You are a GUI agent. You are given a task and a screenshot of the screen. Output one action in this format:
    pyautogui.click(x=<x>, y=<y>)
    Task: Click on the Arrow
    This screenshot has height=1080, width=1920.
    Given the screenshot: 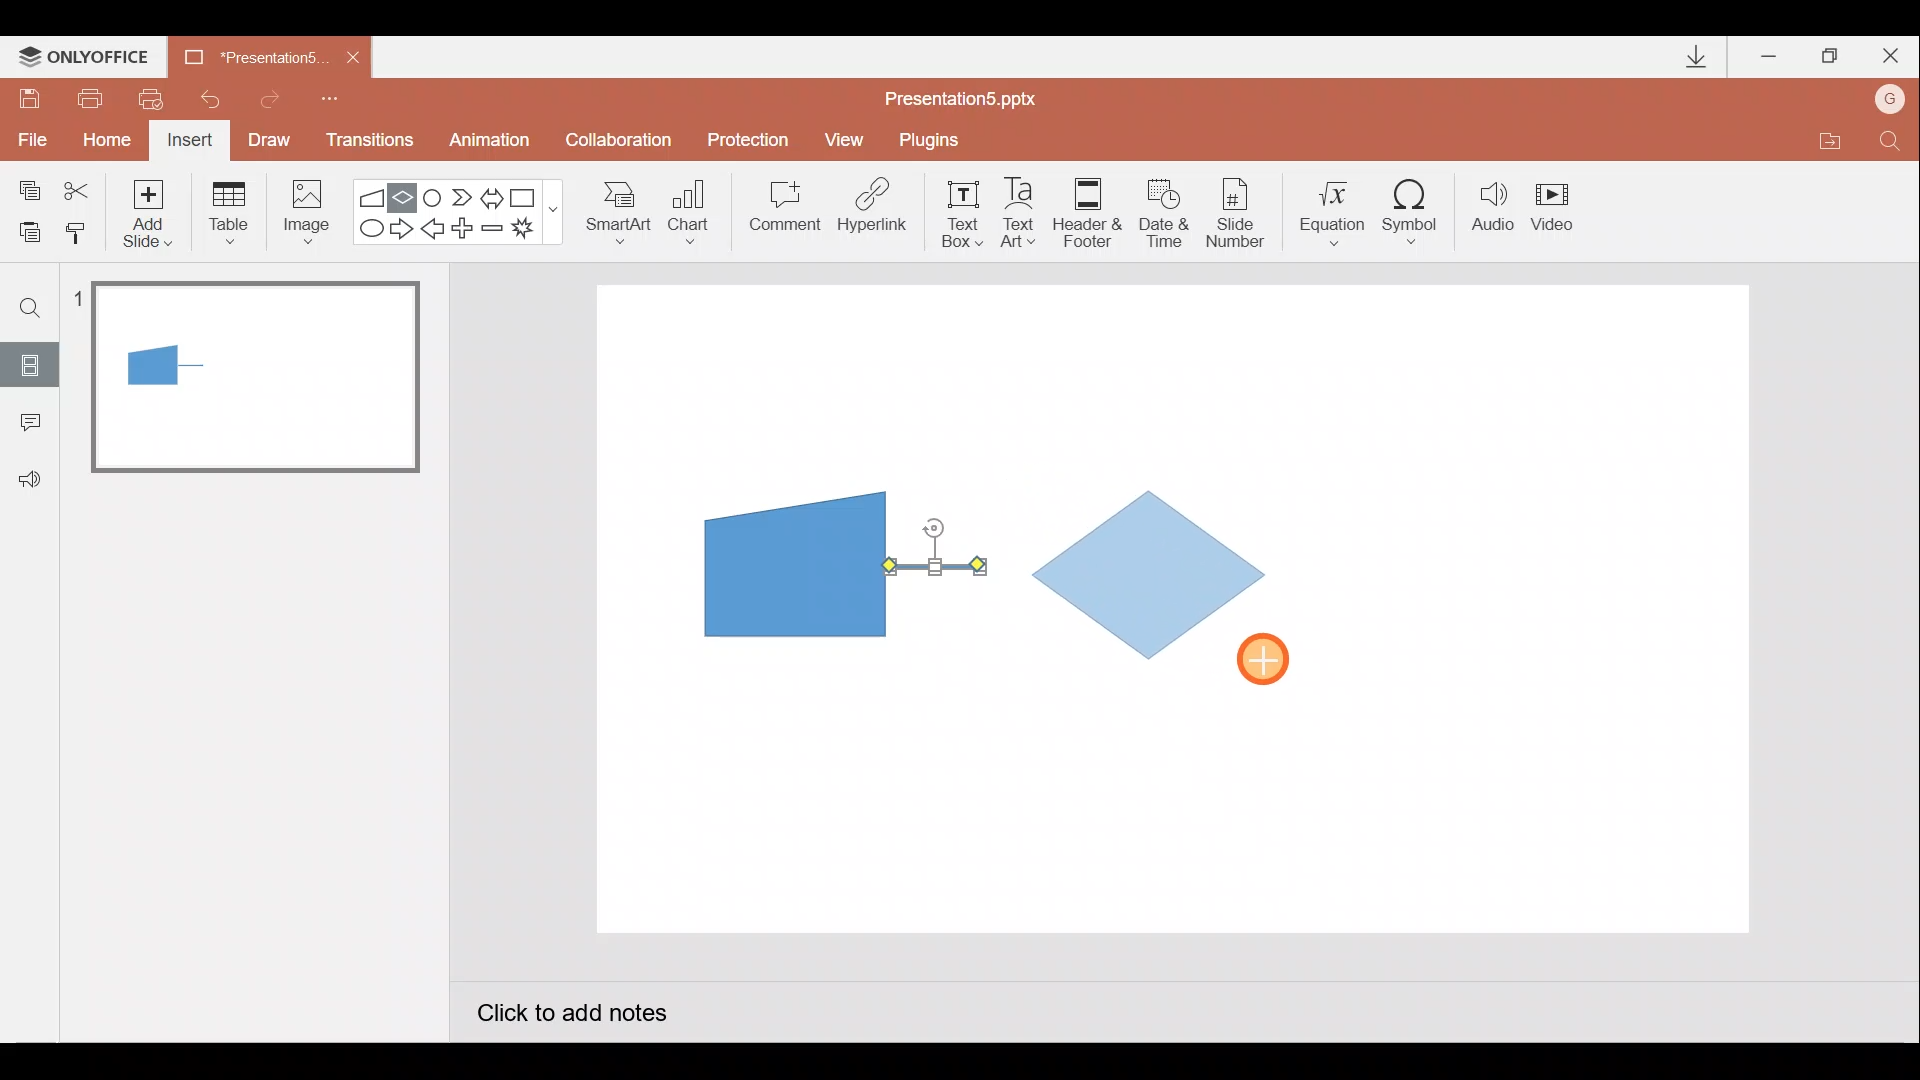 What is the action you would take?
    pyautogui.click(x=935, y=566)
    